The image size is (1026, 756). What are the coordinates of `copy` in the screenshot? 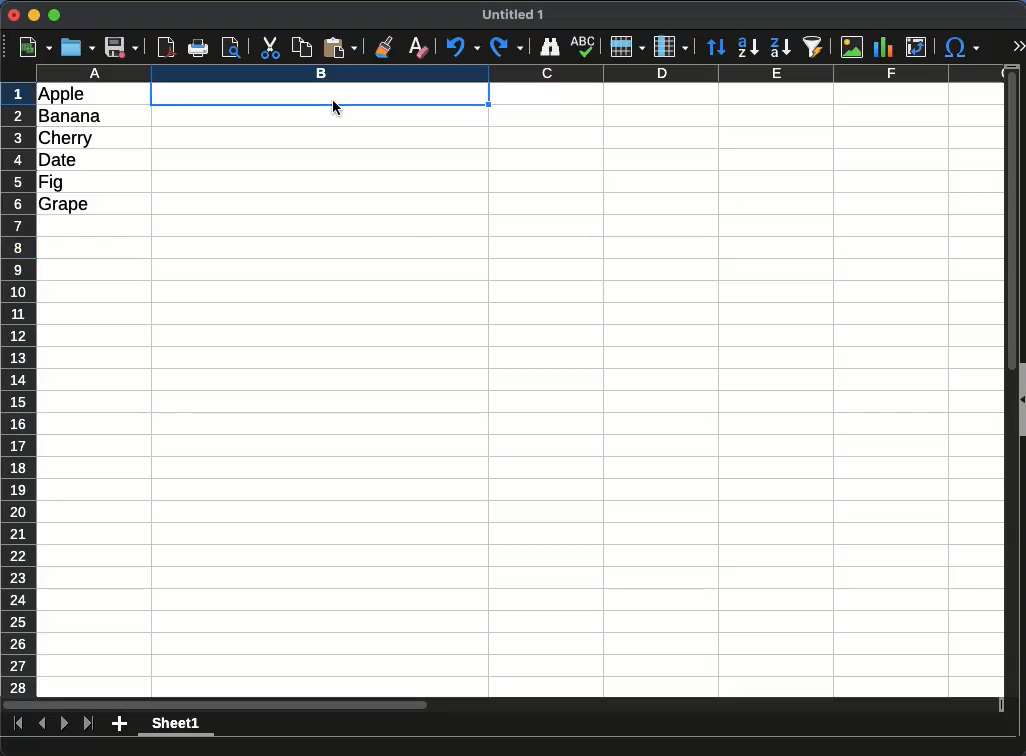 It's located at (301, 48).